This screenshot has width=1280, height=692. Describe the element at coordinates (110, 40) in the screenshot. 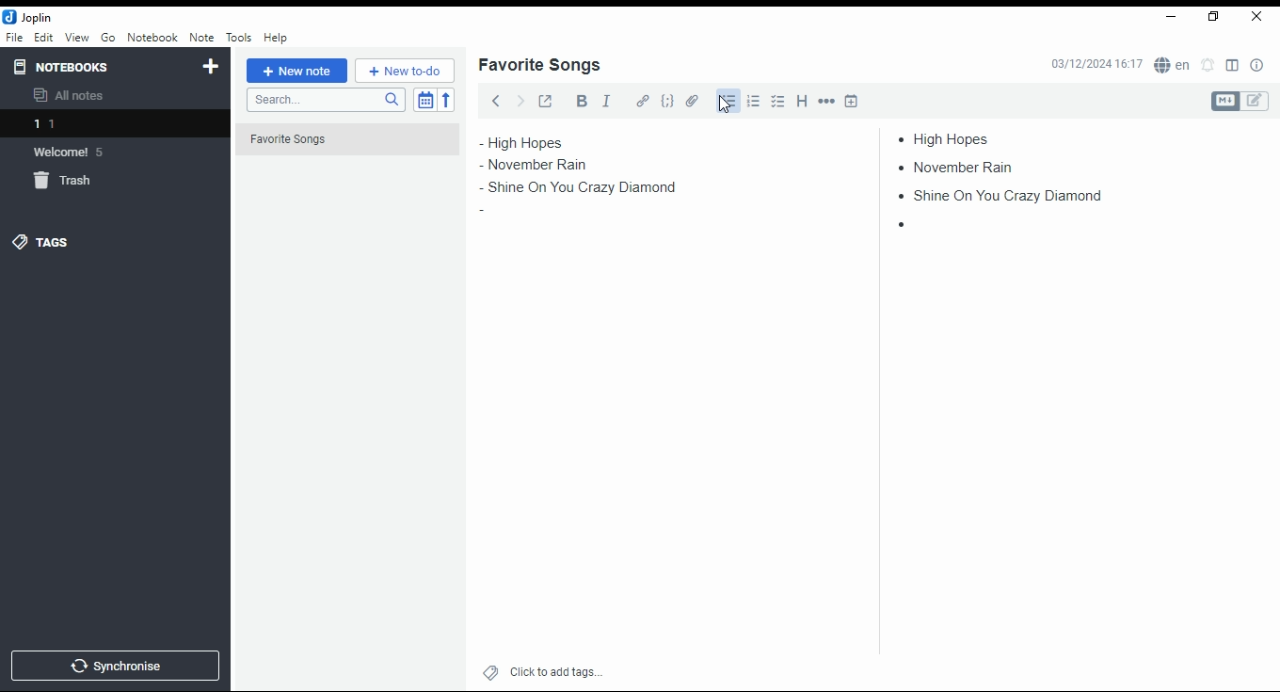

I see `go` at that location.